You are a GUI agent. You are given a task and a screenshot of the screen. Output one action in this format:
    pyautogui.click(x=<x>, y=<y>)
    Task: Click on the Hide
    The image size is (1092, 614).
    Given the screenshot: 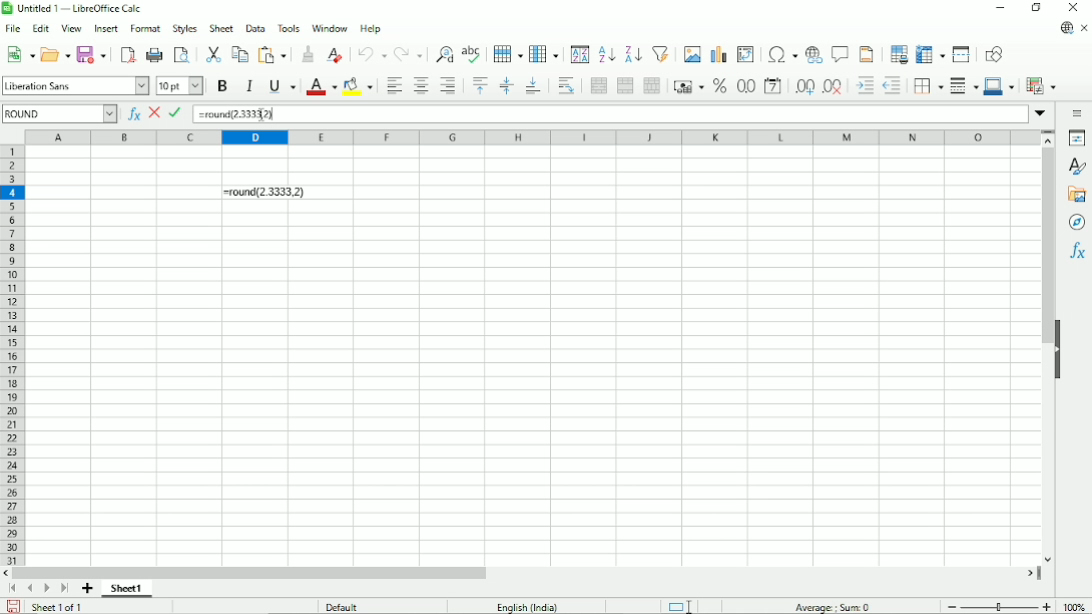 What is the action you would take?
    pyautogui.click(x=1060, y=342)
    